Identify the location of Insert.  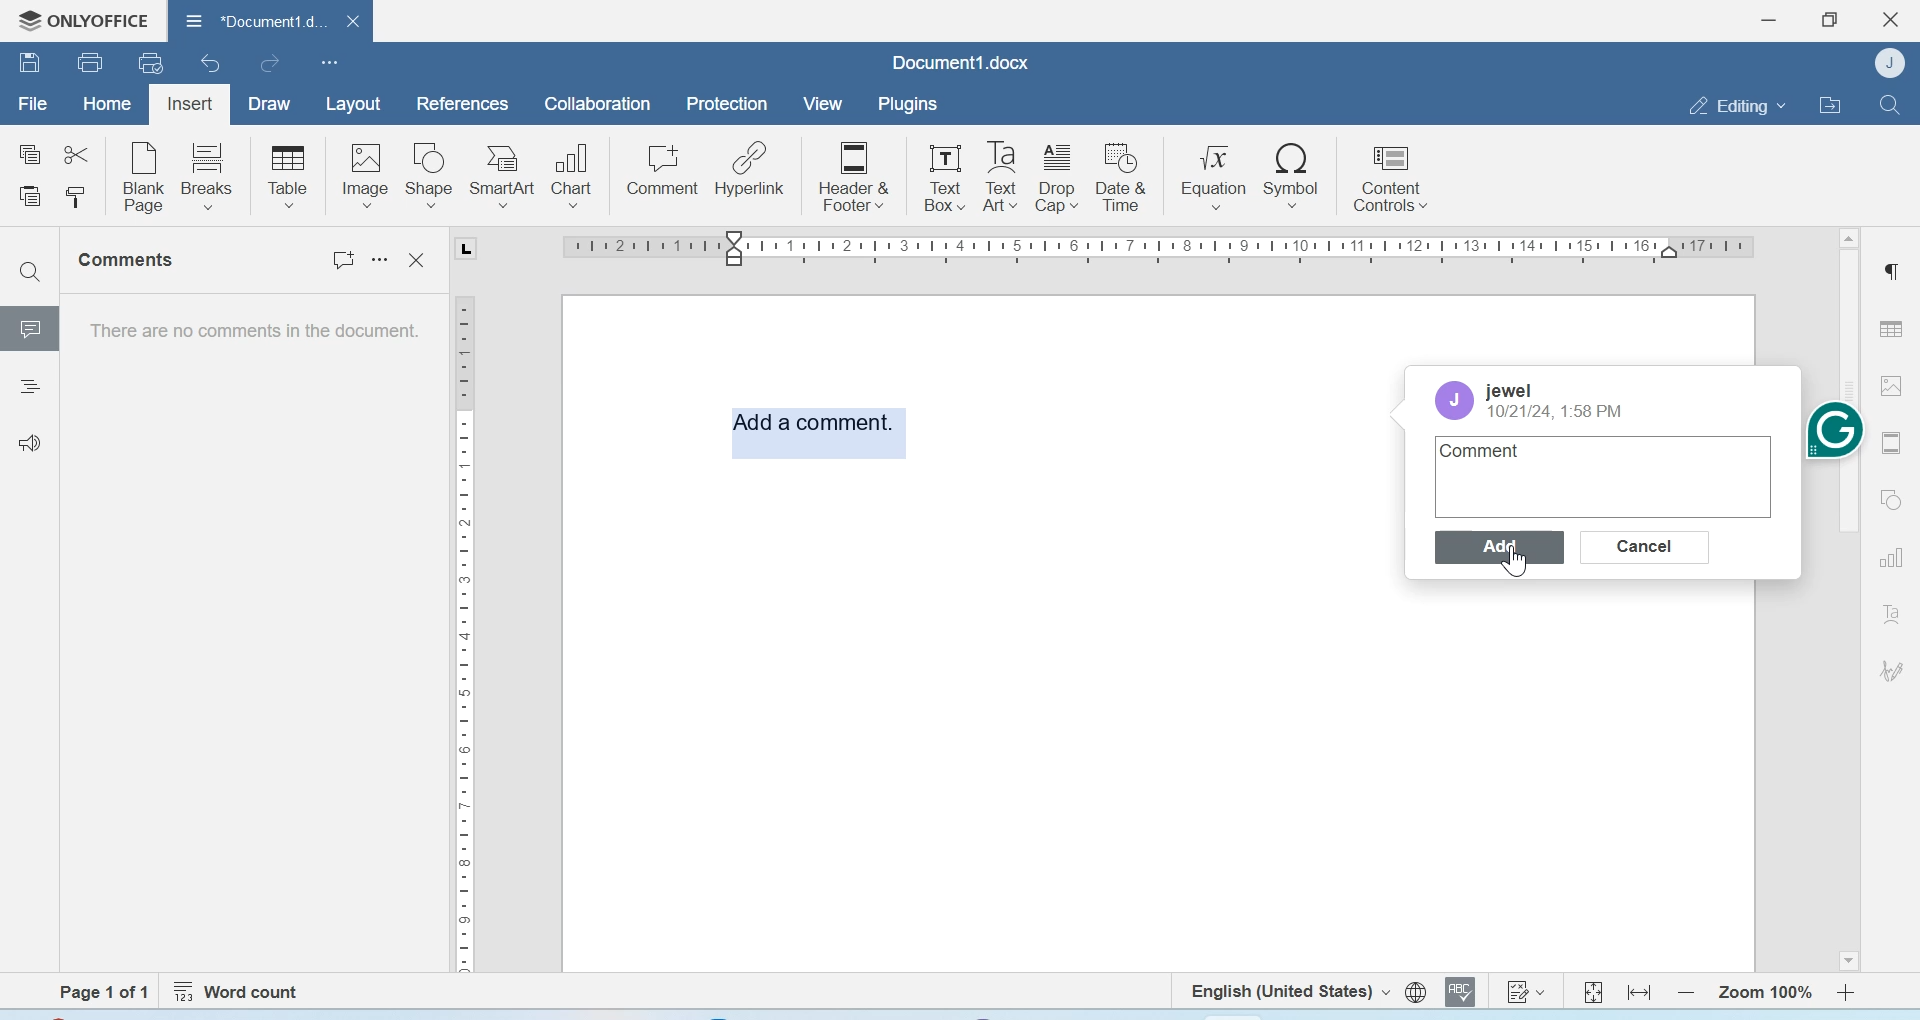
(189, 105).